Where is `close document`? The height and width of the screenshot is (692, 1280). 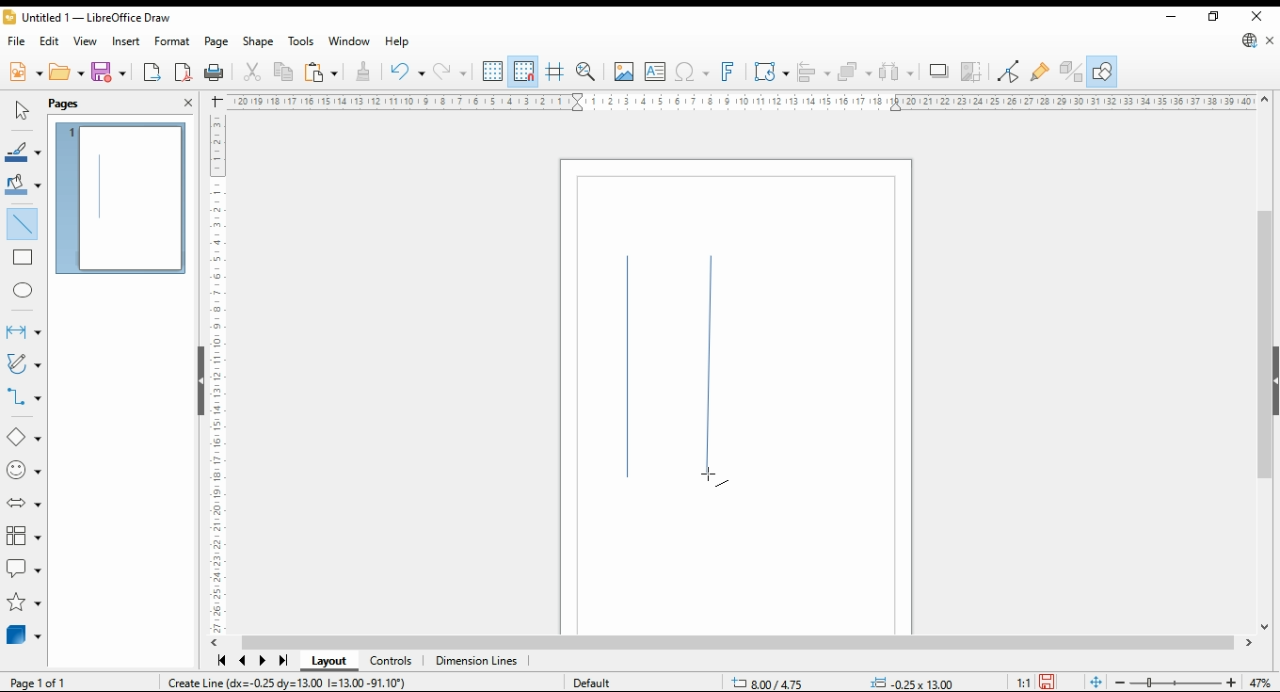
close document is located at coordinates (1270, 41).